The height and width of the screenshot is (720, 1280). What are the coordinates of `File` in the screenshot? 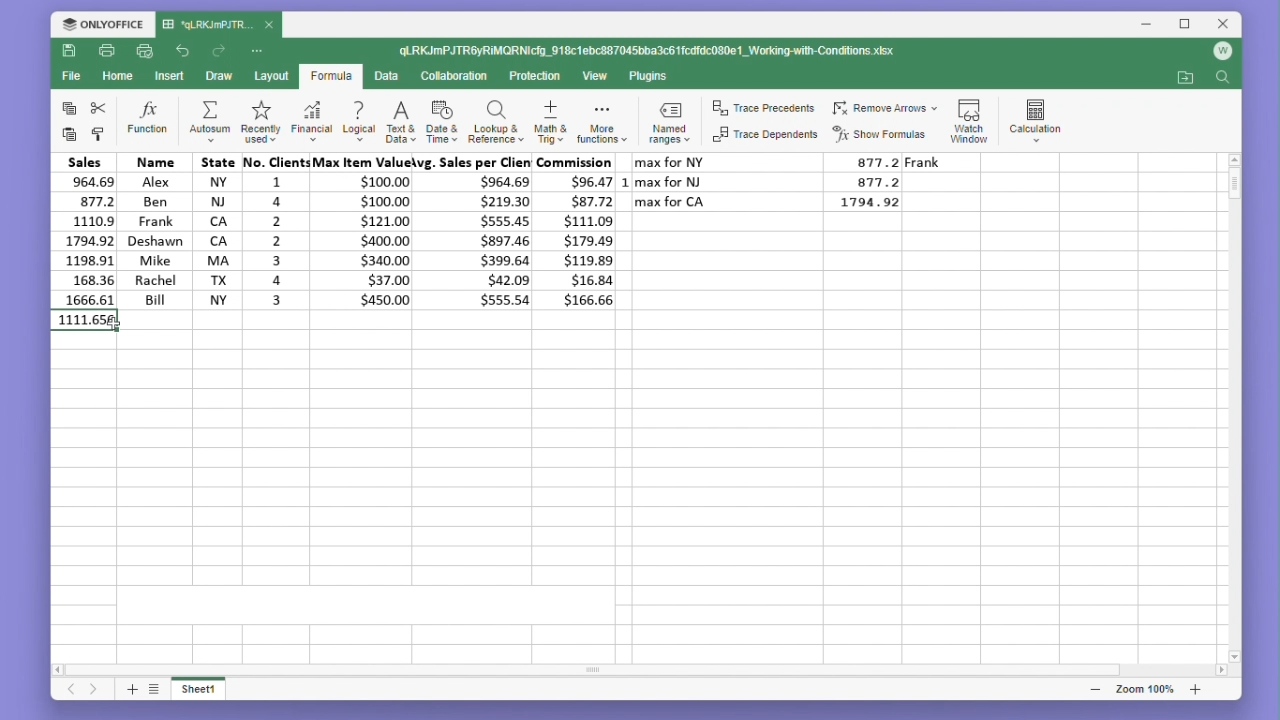 It's located at (70, 76).